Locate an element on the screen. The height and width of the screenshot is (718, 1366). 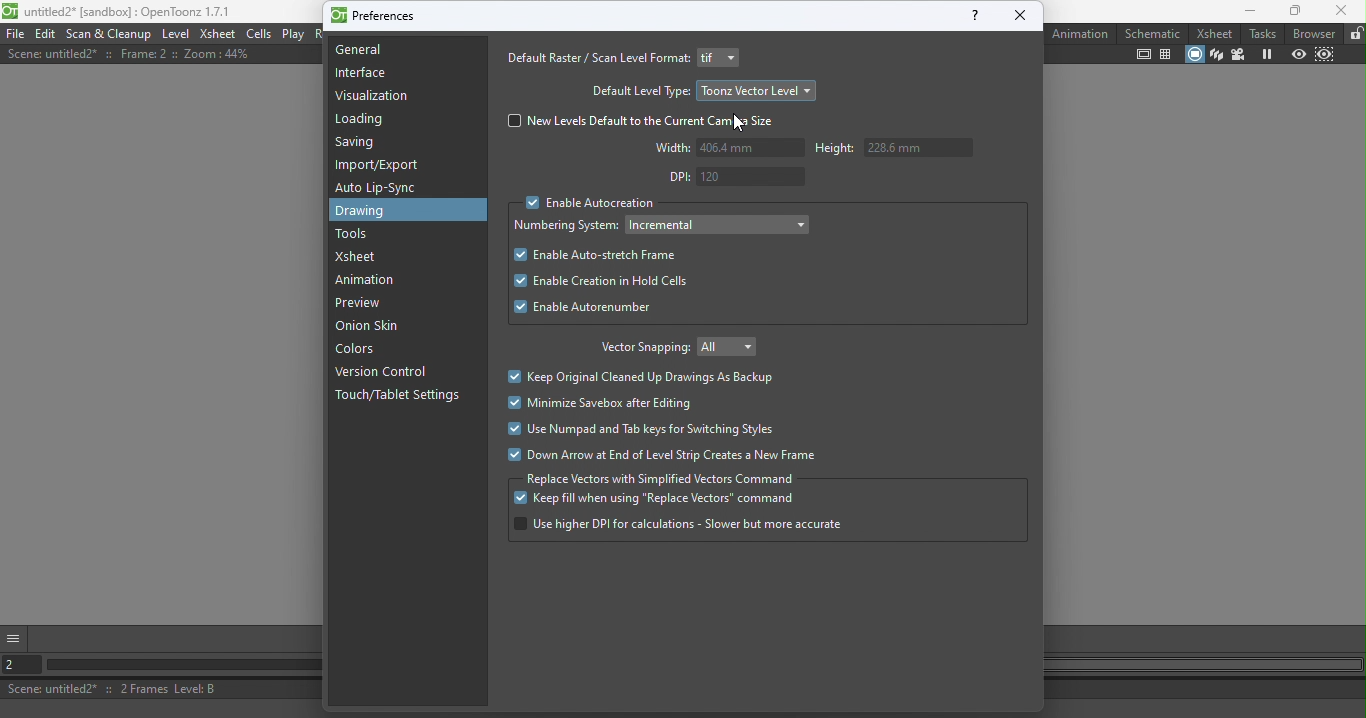
Schematic is located at coordinates (1153, 33).